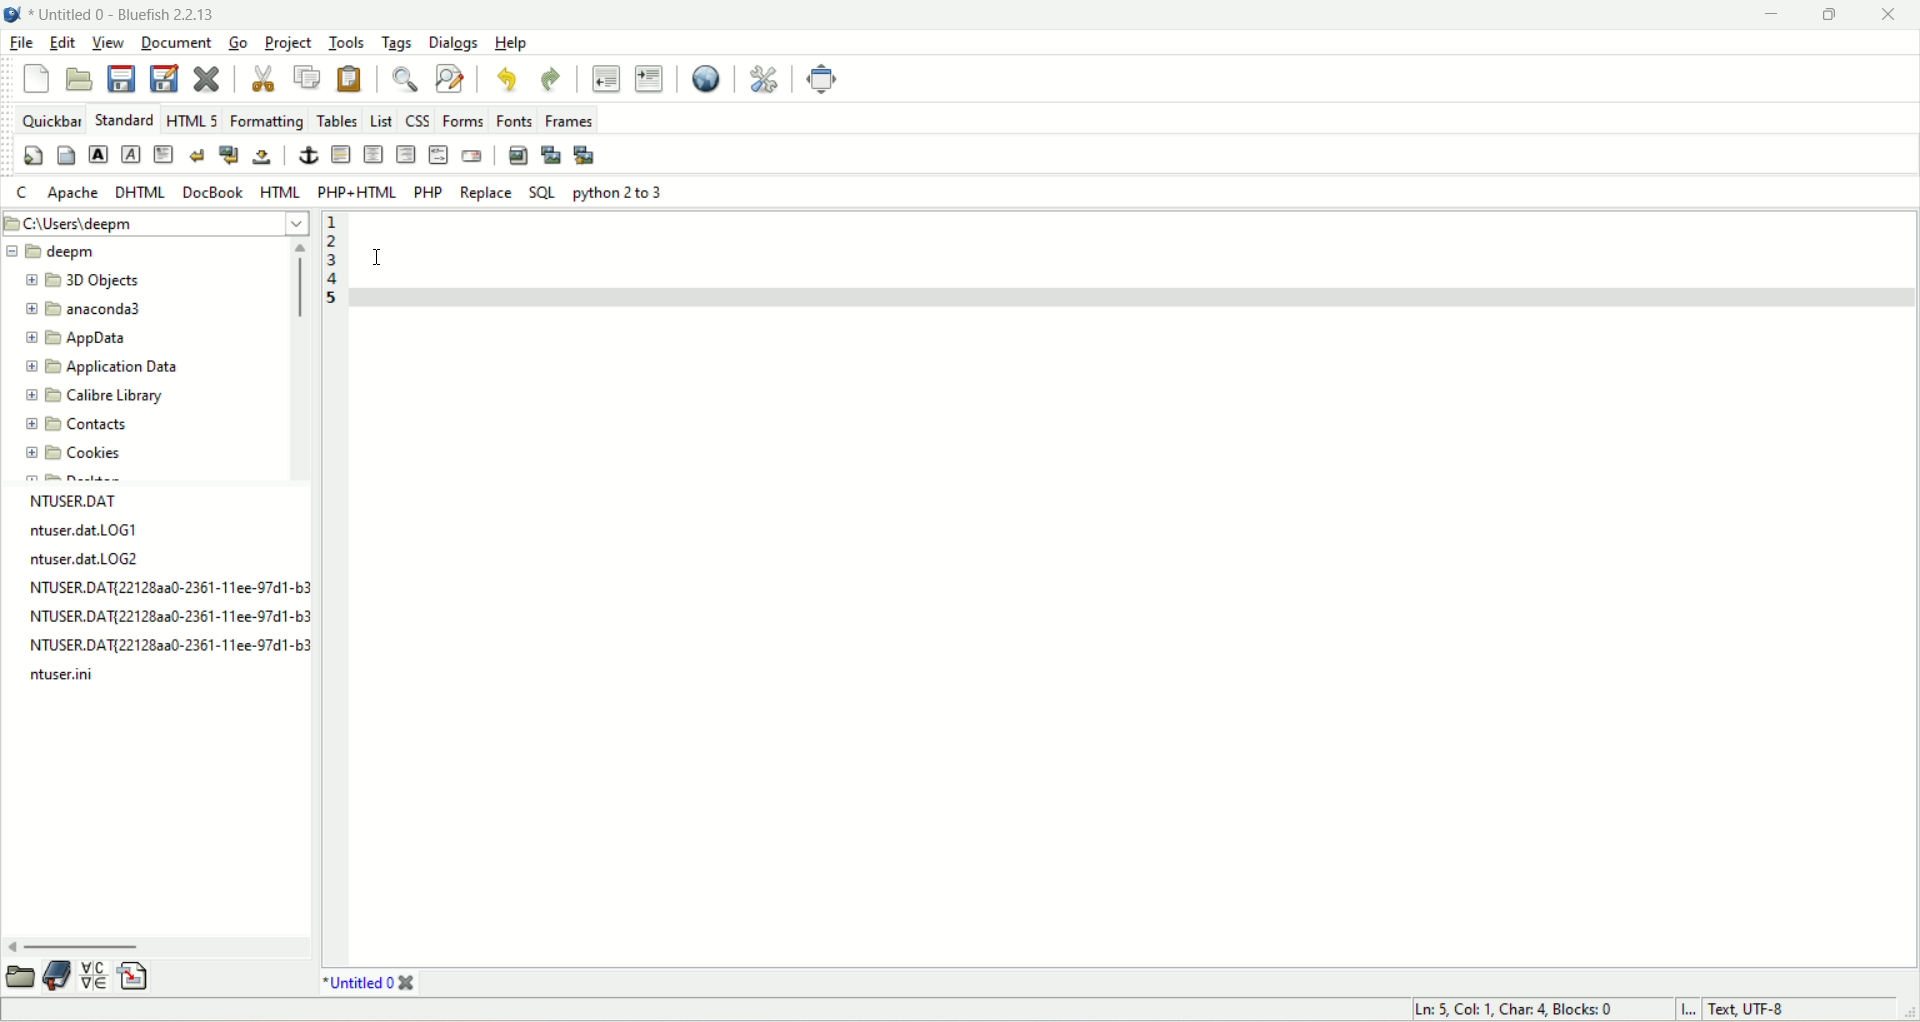 This screenshot has width=1920, height=1022. I want to click on tables, so click(338, 120).